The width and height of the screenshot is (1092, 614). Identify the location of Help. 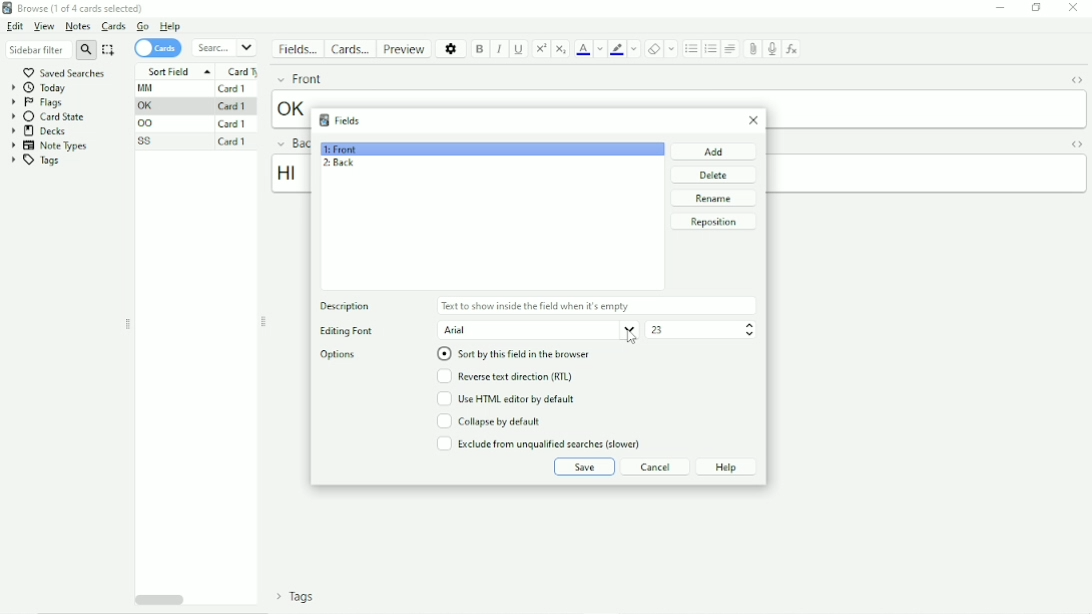
(171, 26).